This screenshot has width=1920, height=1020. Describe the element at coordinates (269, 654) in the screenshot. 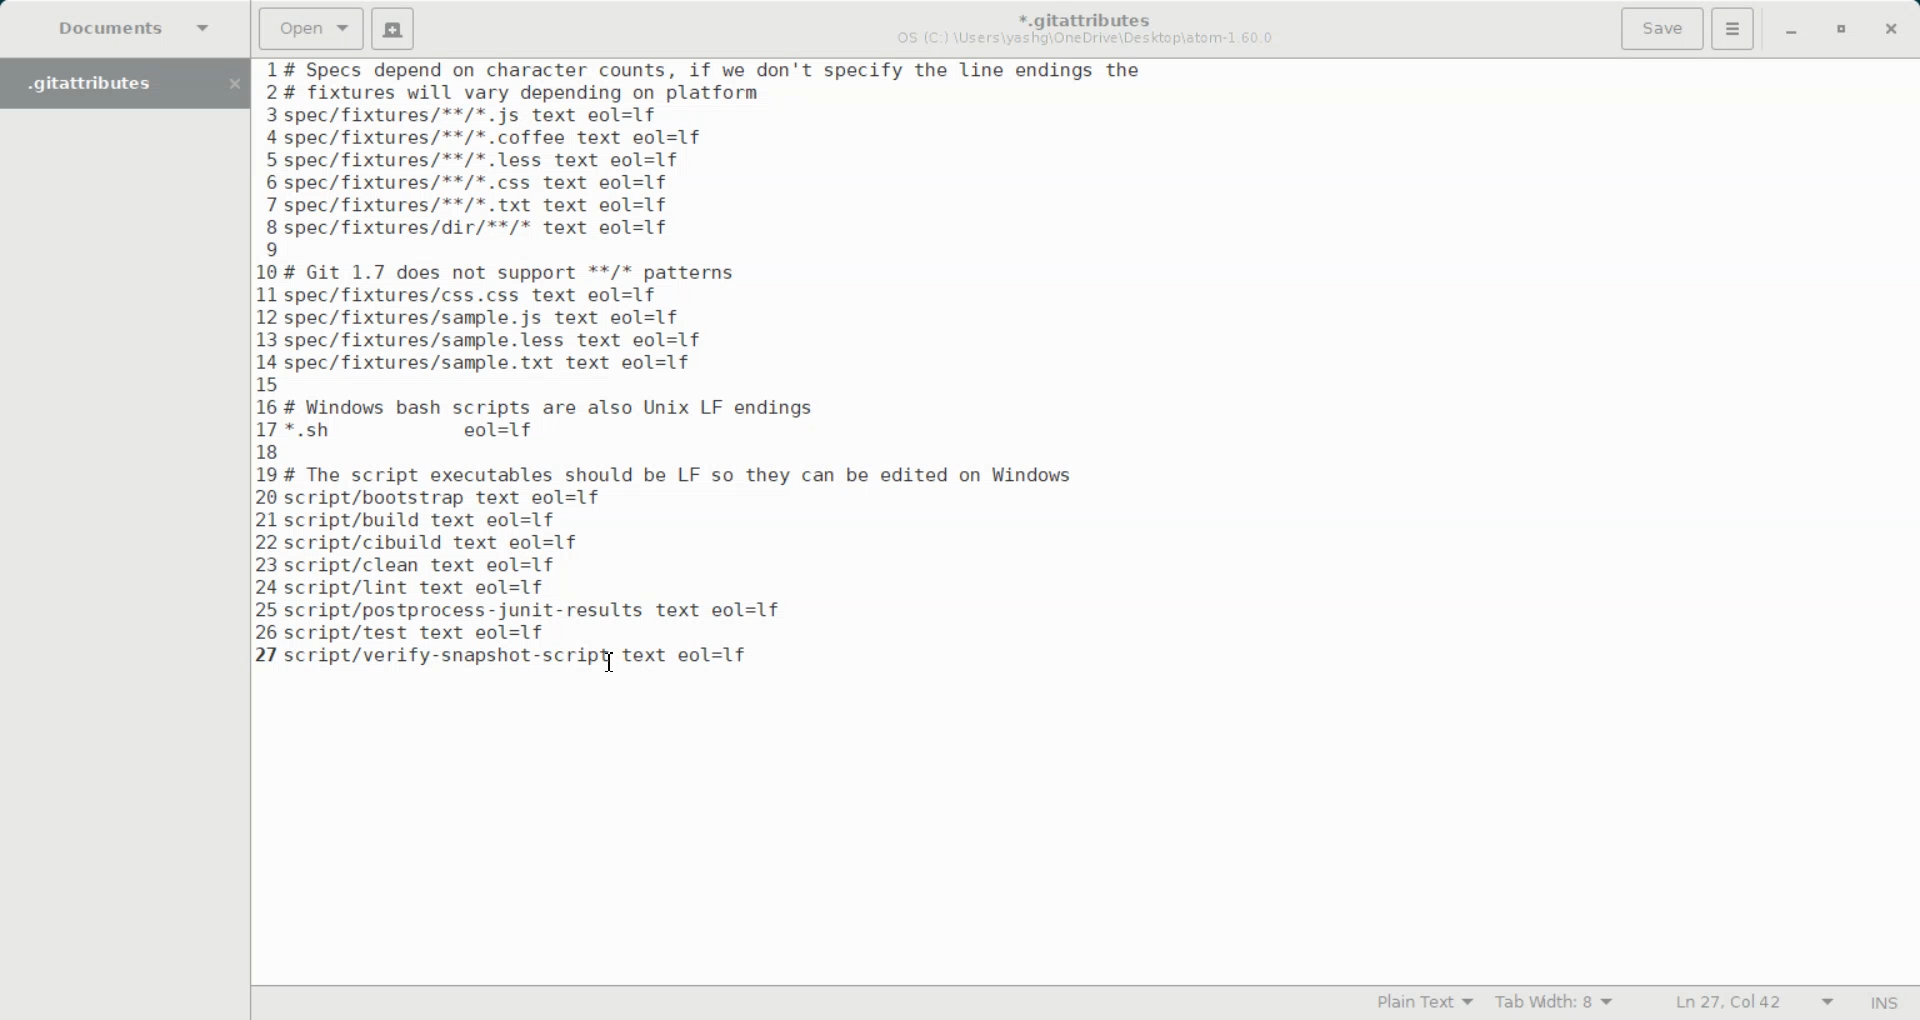

I see `text line number: 27` at that location.